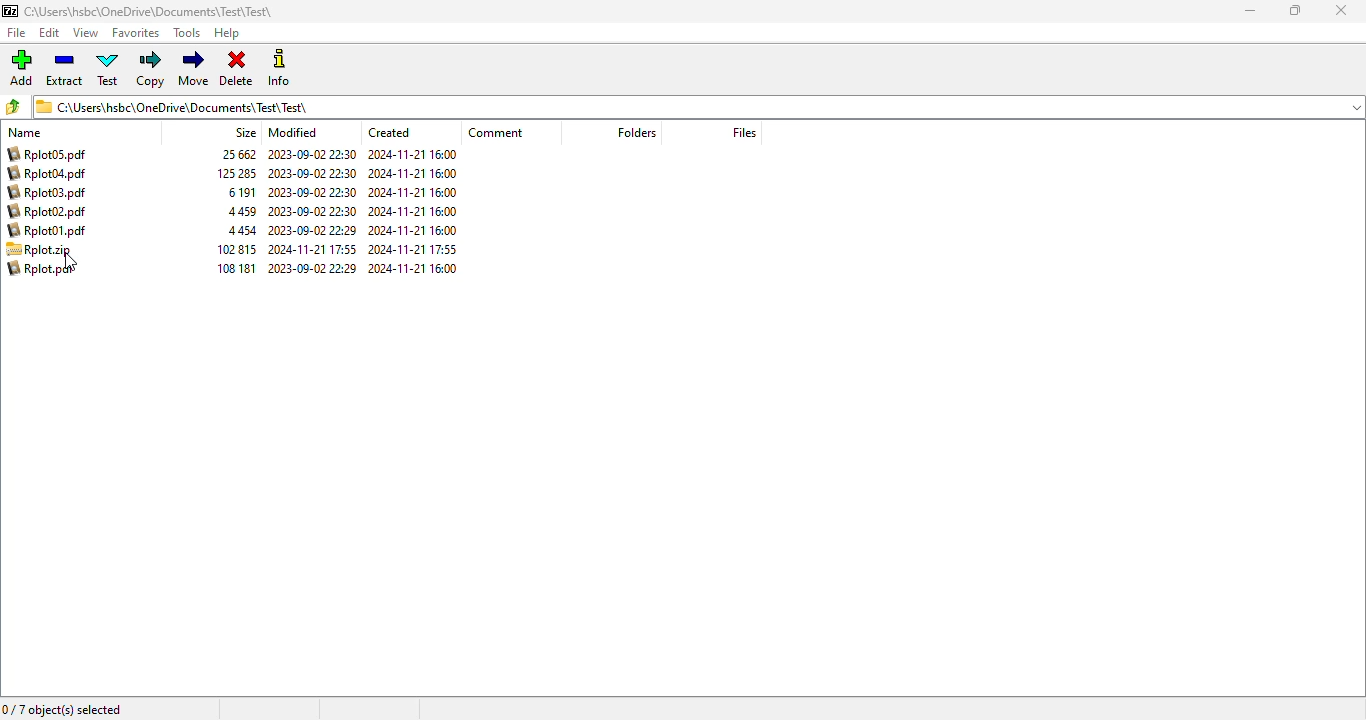 The height and width of the screenshot is (720, 1366). What do you see at coordinates (17, 32) in the screenshot?
I see `file` at bounding box center [17, 32].